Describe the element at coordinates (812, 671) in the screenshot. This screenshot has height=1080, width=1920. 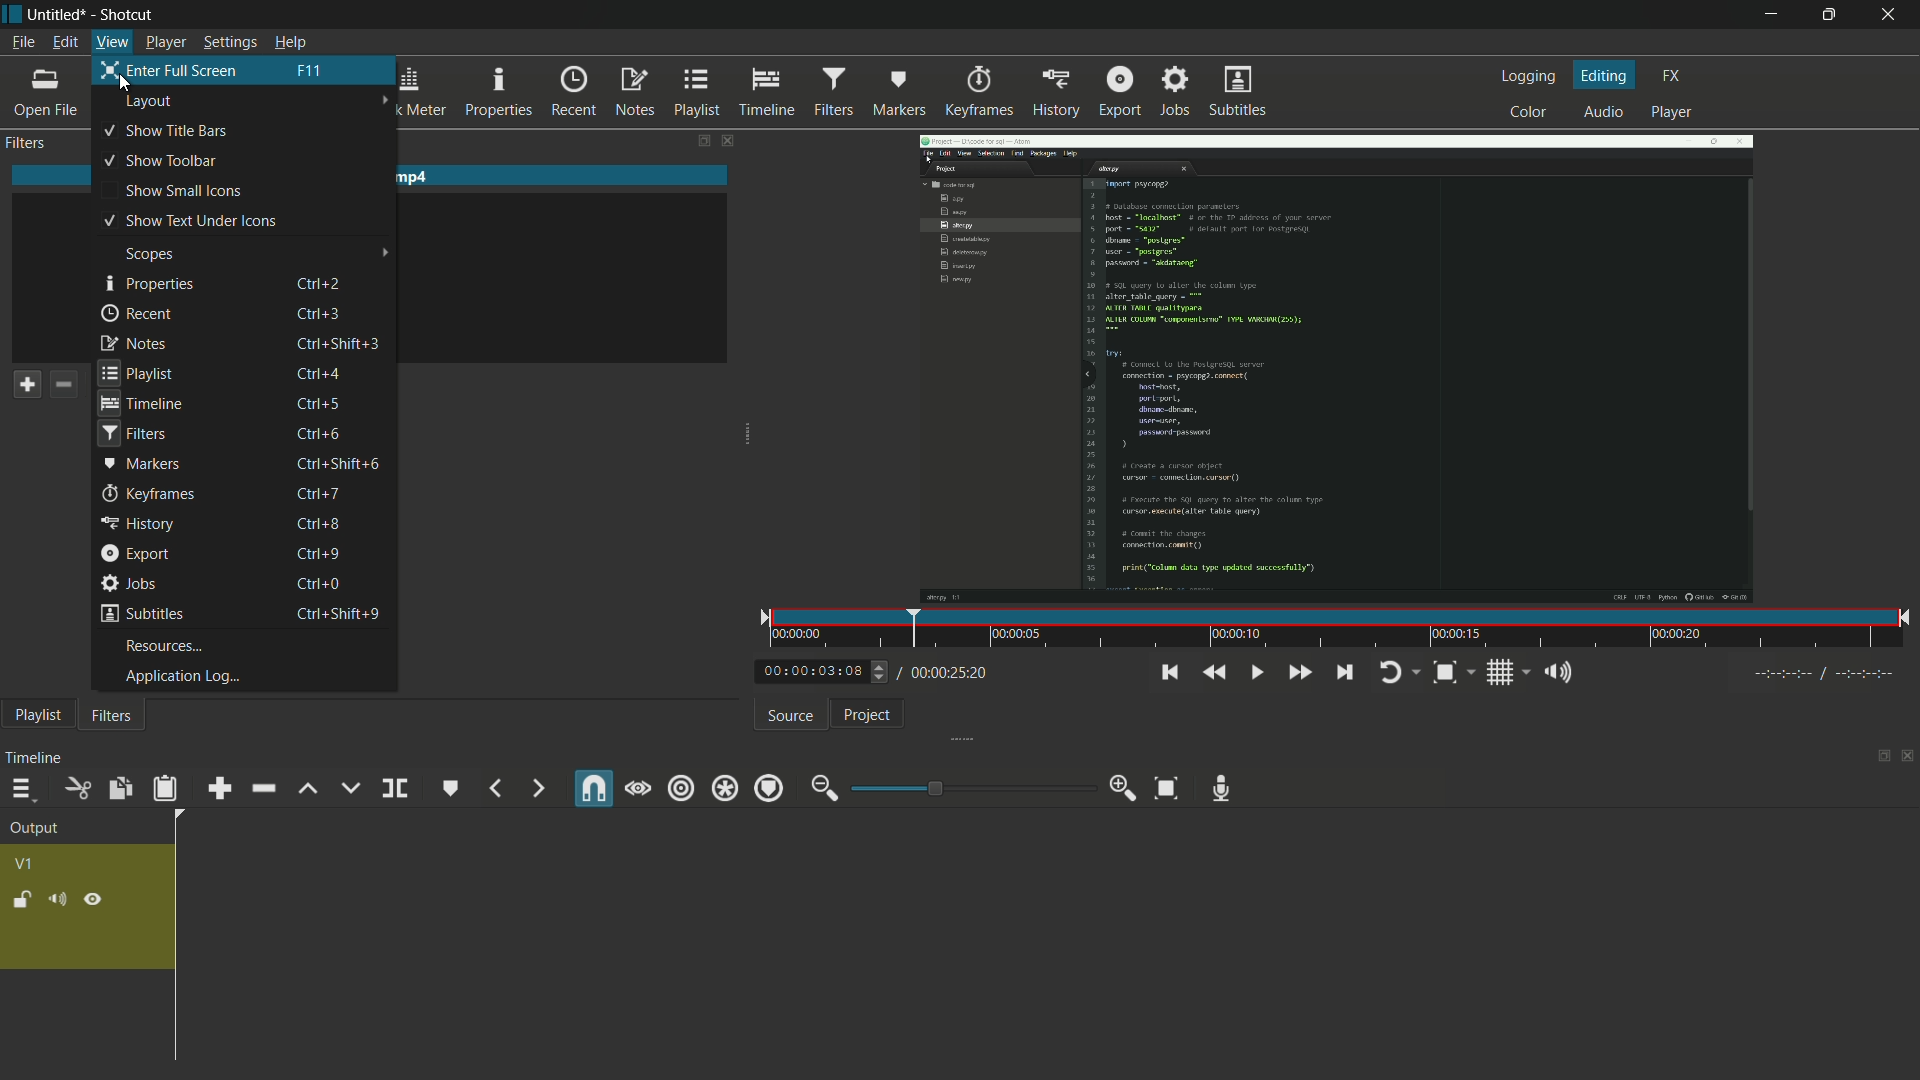
I see `current time` at that location.